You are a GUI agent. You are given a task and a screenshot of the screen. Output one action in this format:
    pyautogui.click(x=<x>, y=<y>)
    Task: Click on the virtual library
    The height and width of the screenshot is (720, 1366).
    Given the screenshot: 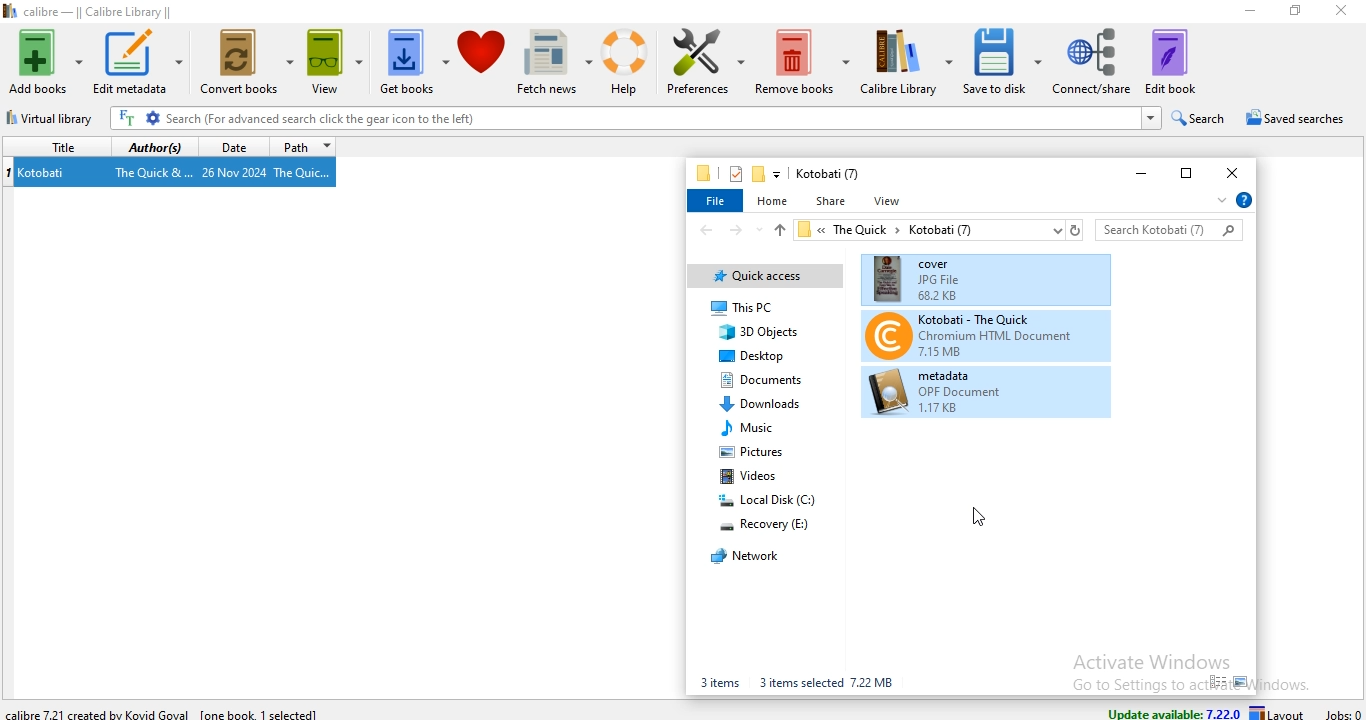 What is the action you would take?
    pyautogui.click(x=54, y=121)
    